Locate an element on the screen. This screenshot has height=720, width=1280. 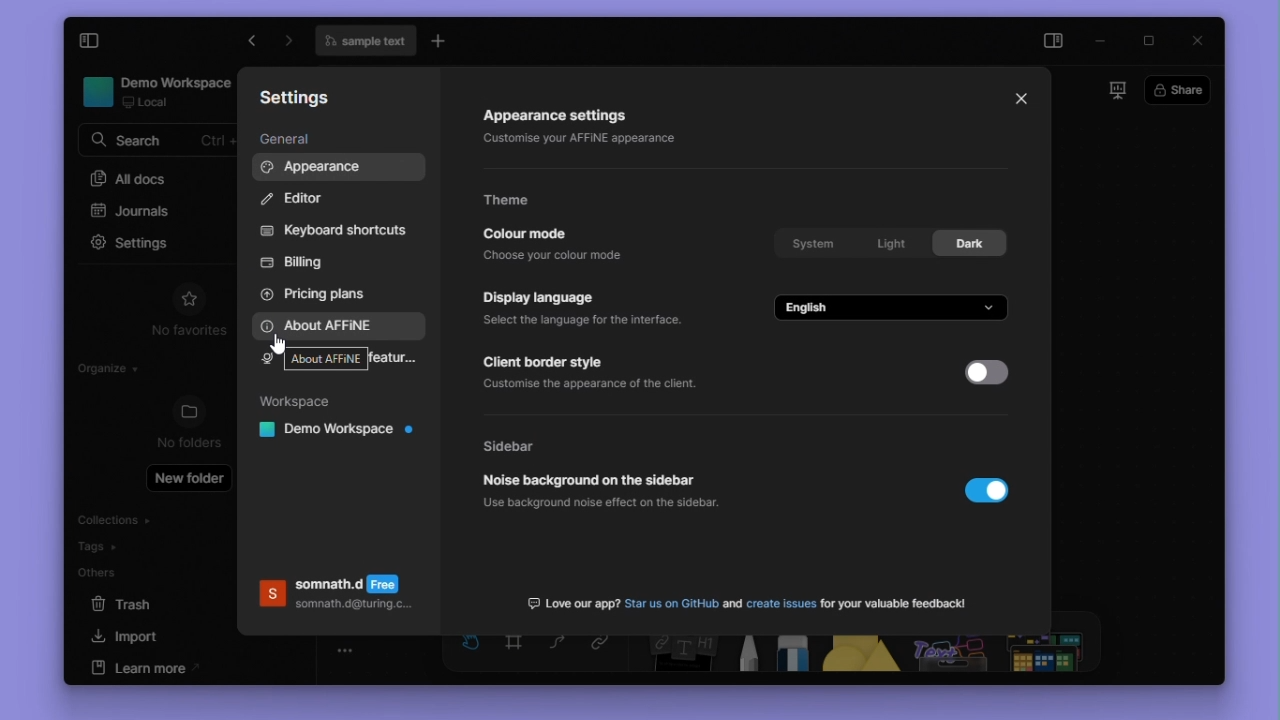
Toggle switch is located at coordinates (991, 496).